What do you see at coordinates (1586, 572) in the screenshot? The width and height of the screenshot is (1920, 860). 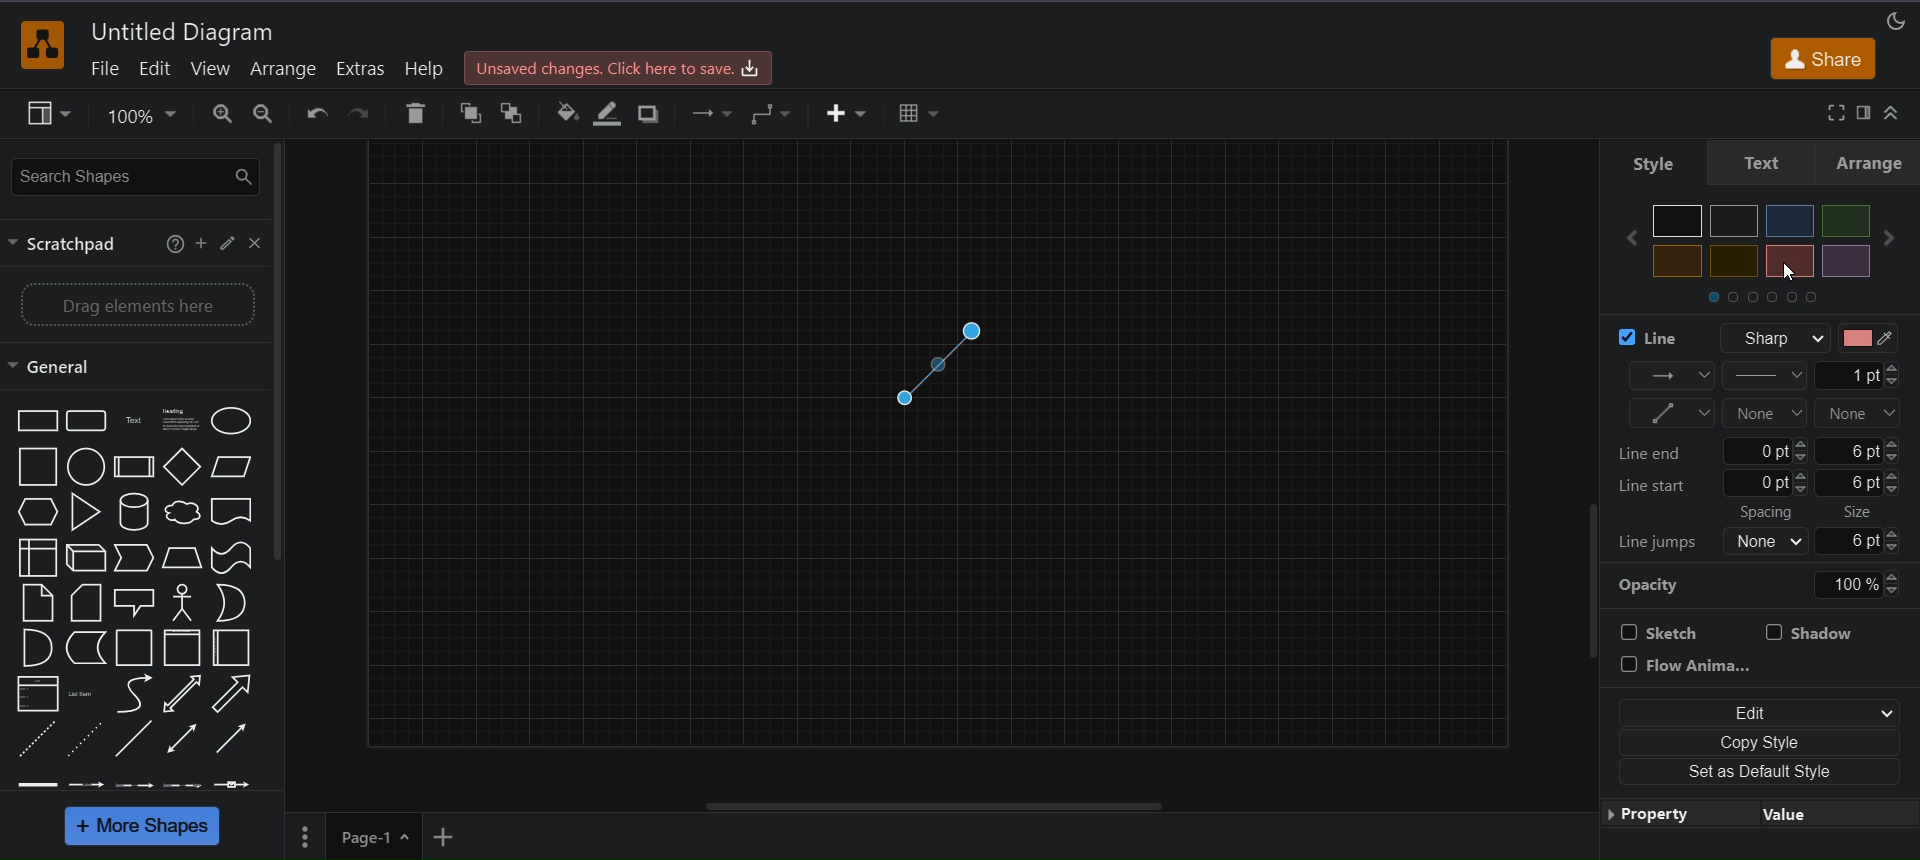 I see `vertical scrollv=bar` at bounding box center [1586, 572].